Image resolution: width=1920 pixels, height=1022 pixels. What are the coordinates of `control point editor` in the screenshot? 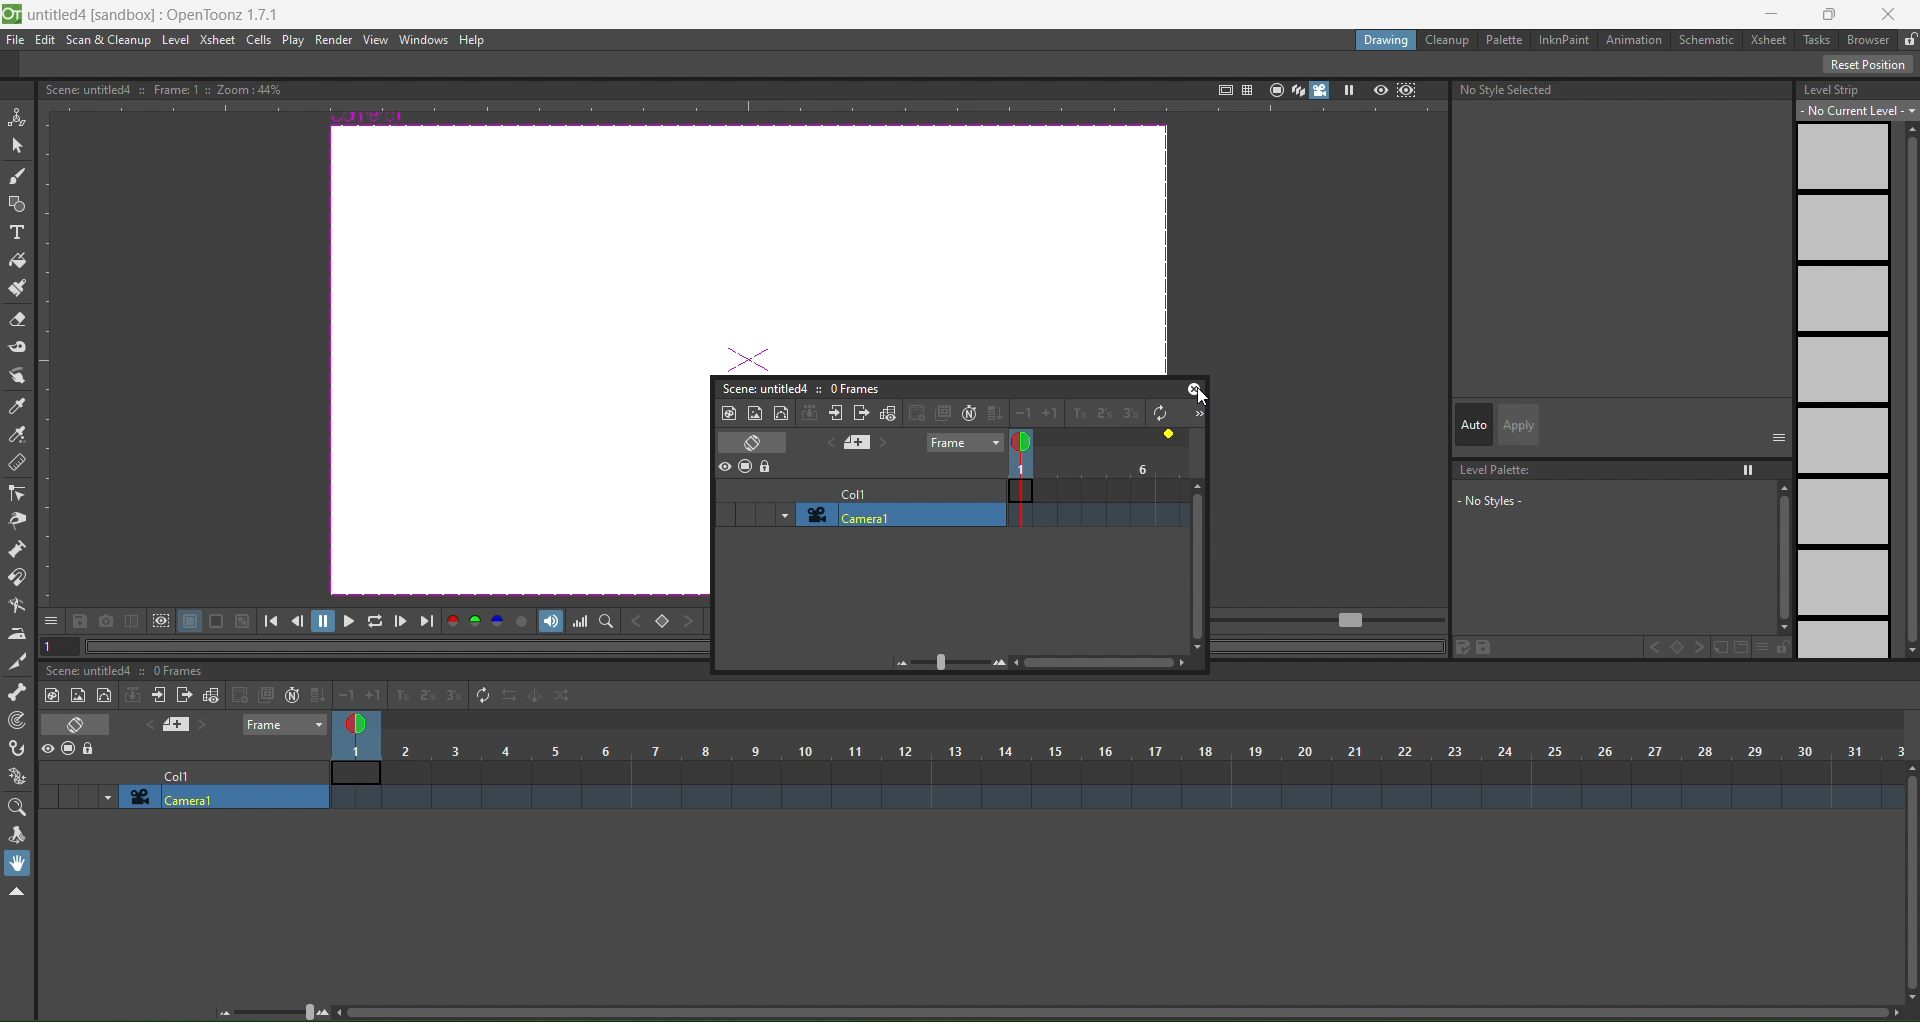 It's located at (17, 493).